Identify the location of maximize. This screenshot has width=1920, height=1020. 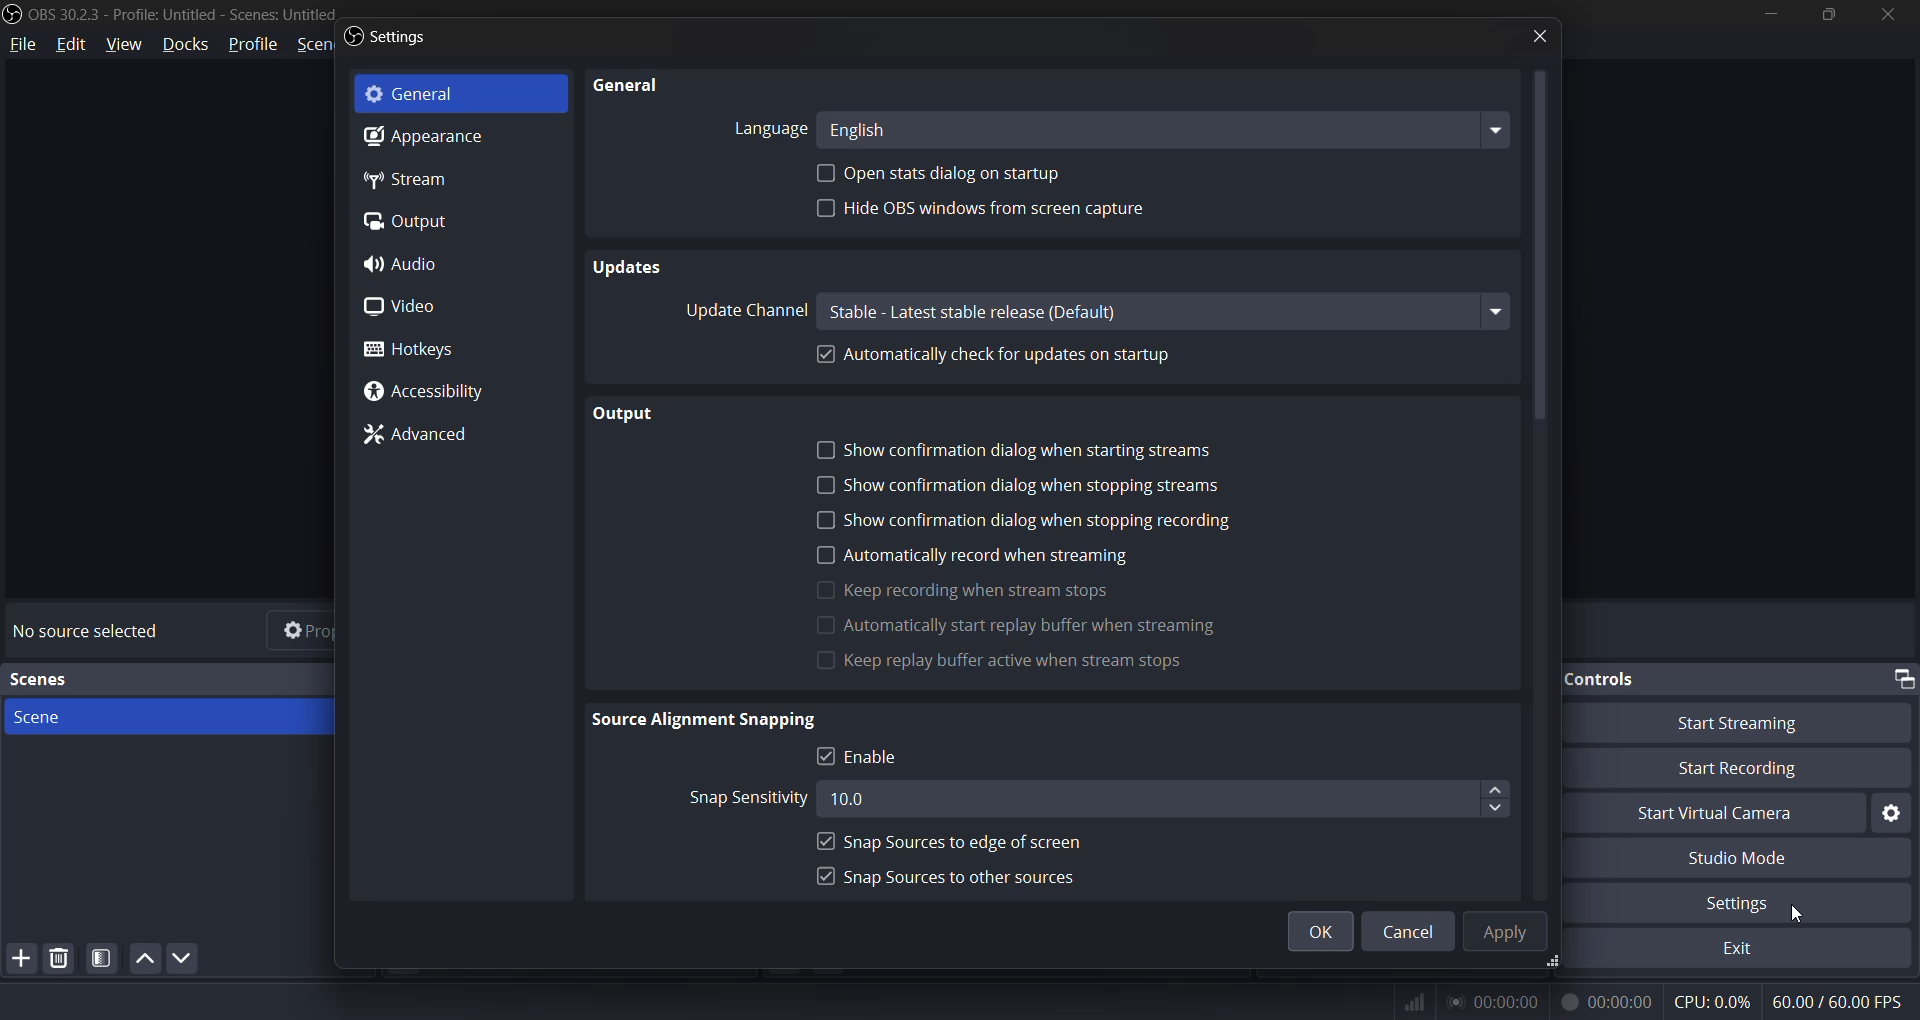
(1828, 15).